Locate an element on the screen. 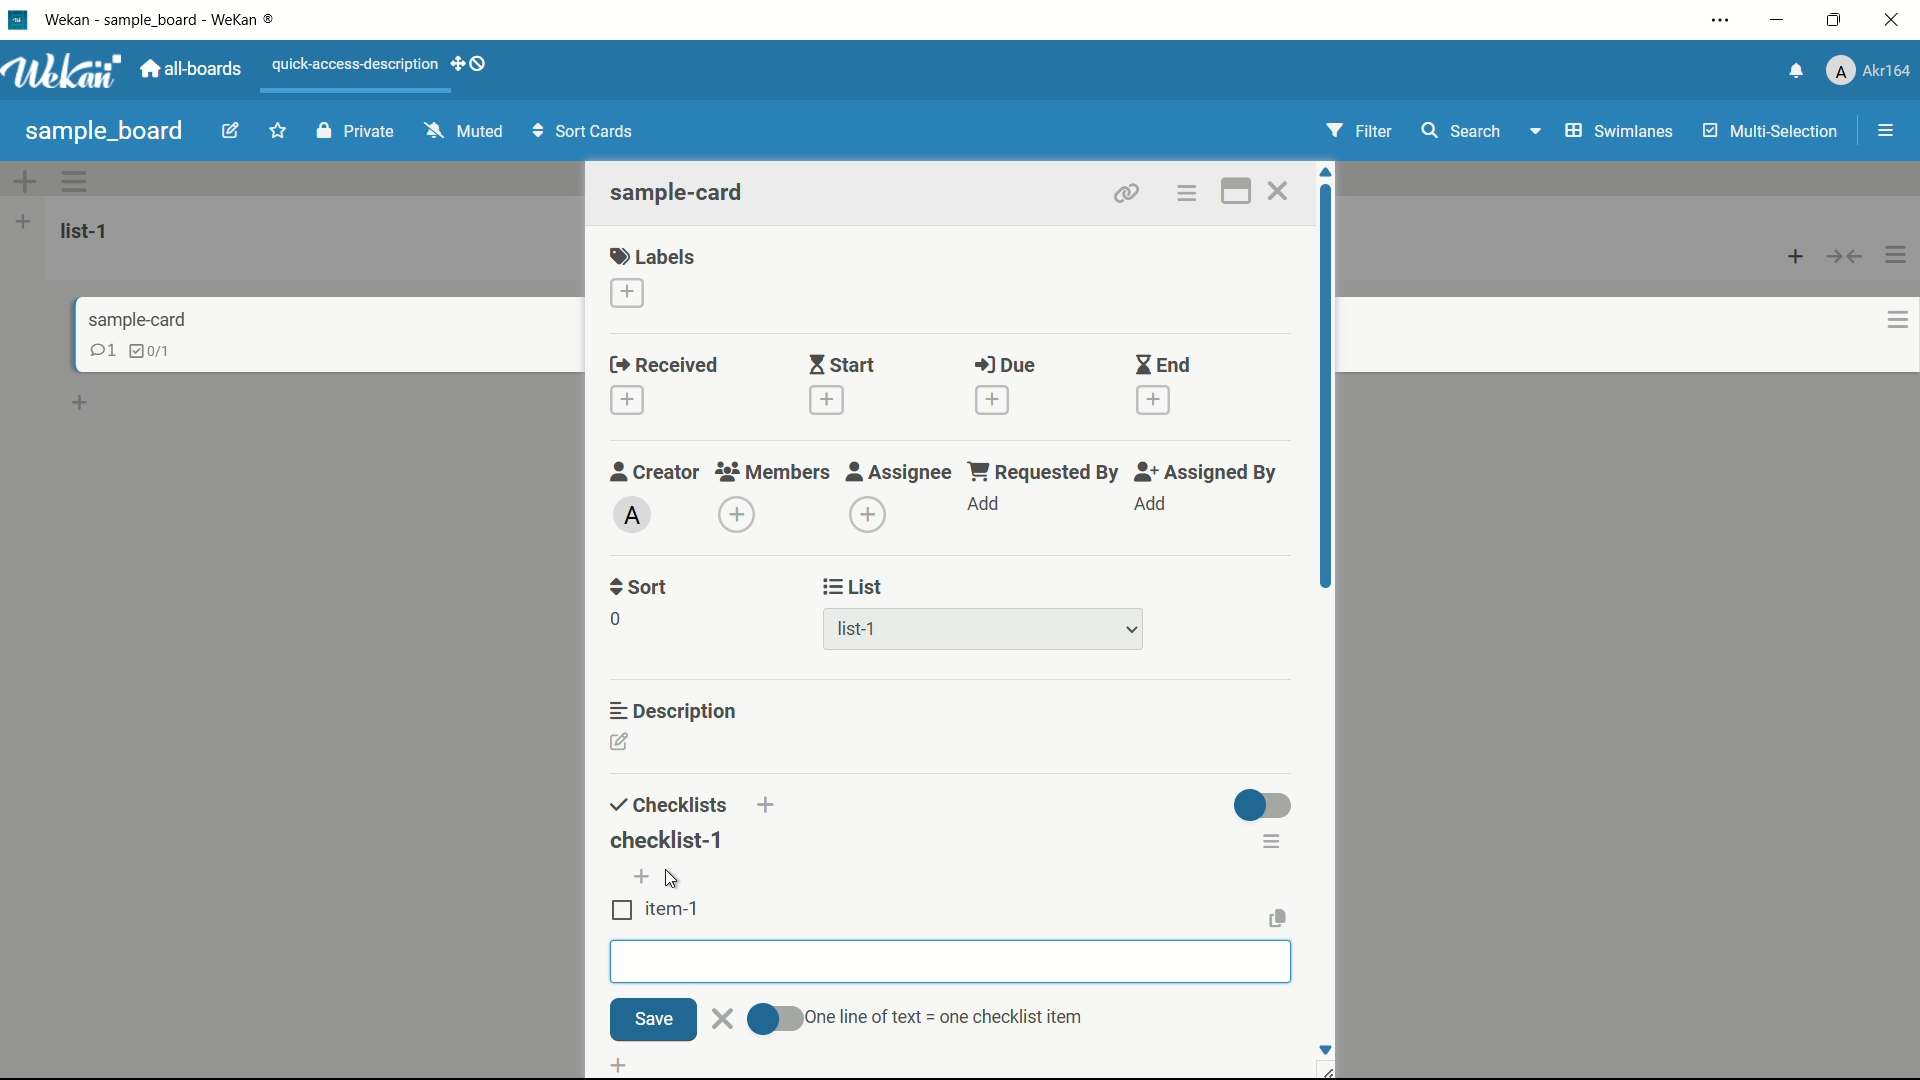 This screenshot has width=1920, height=1080. options is located at coordinates (1900, 250).